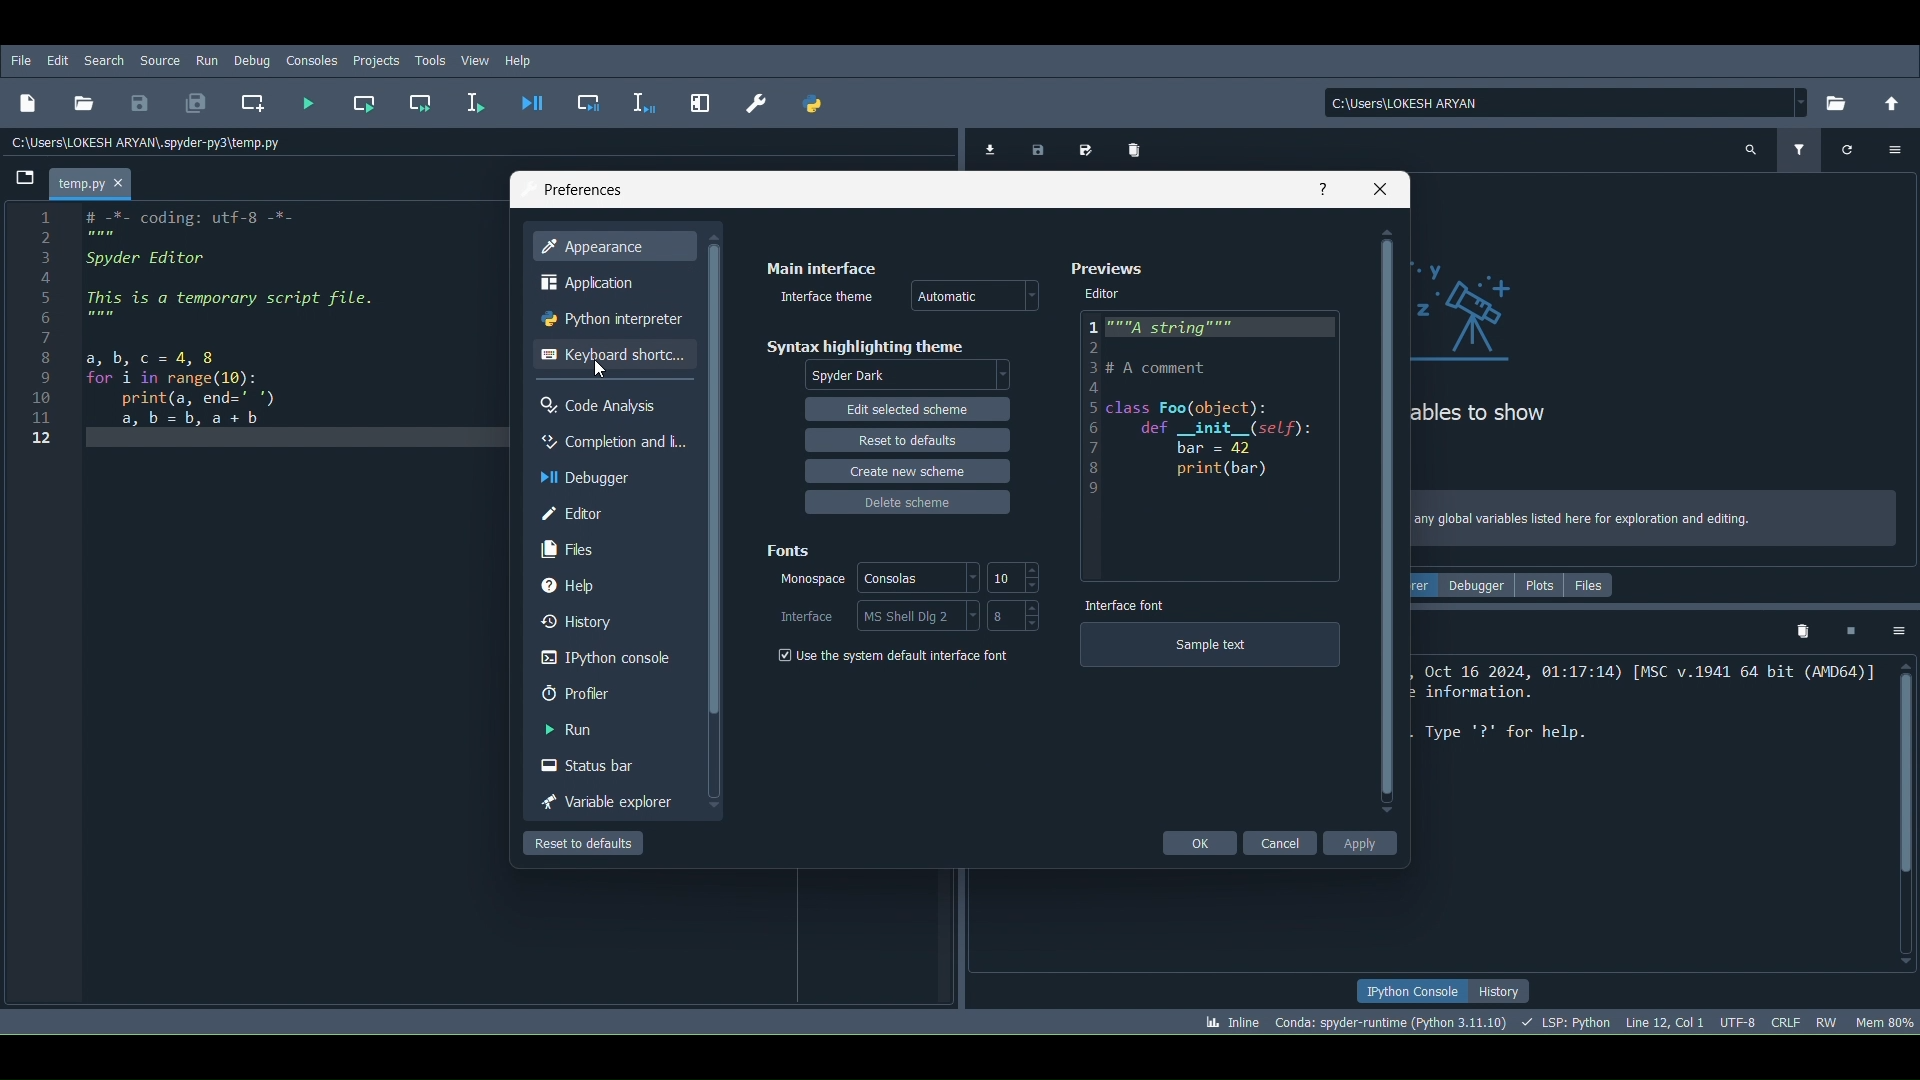 Image resolution: width=1920 pixels, height=1080 pixels. I want to click on Keyboard shortcuts, so click(612, 355).